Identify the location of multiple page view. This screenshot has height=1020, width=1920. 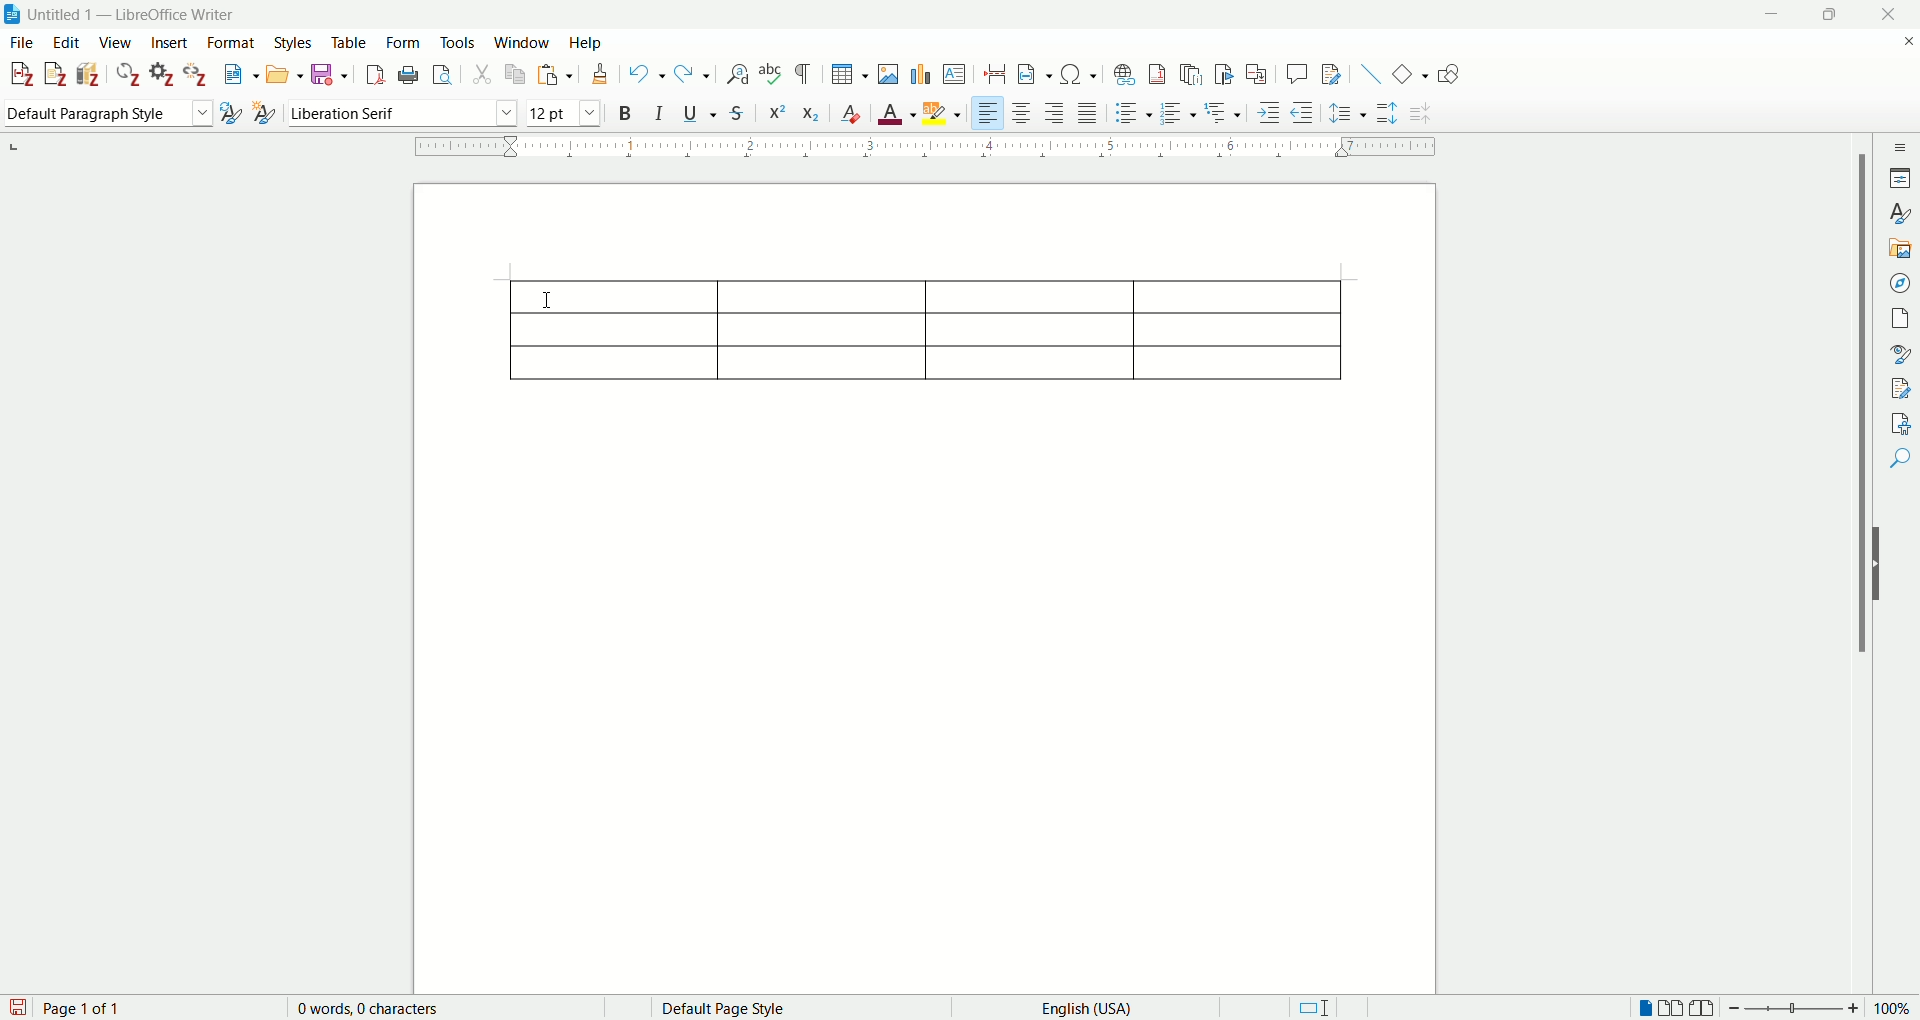
(1673, 1010).